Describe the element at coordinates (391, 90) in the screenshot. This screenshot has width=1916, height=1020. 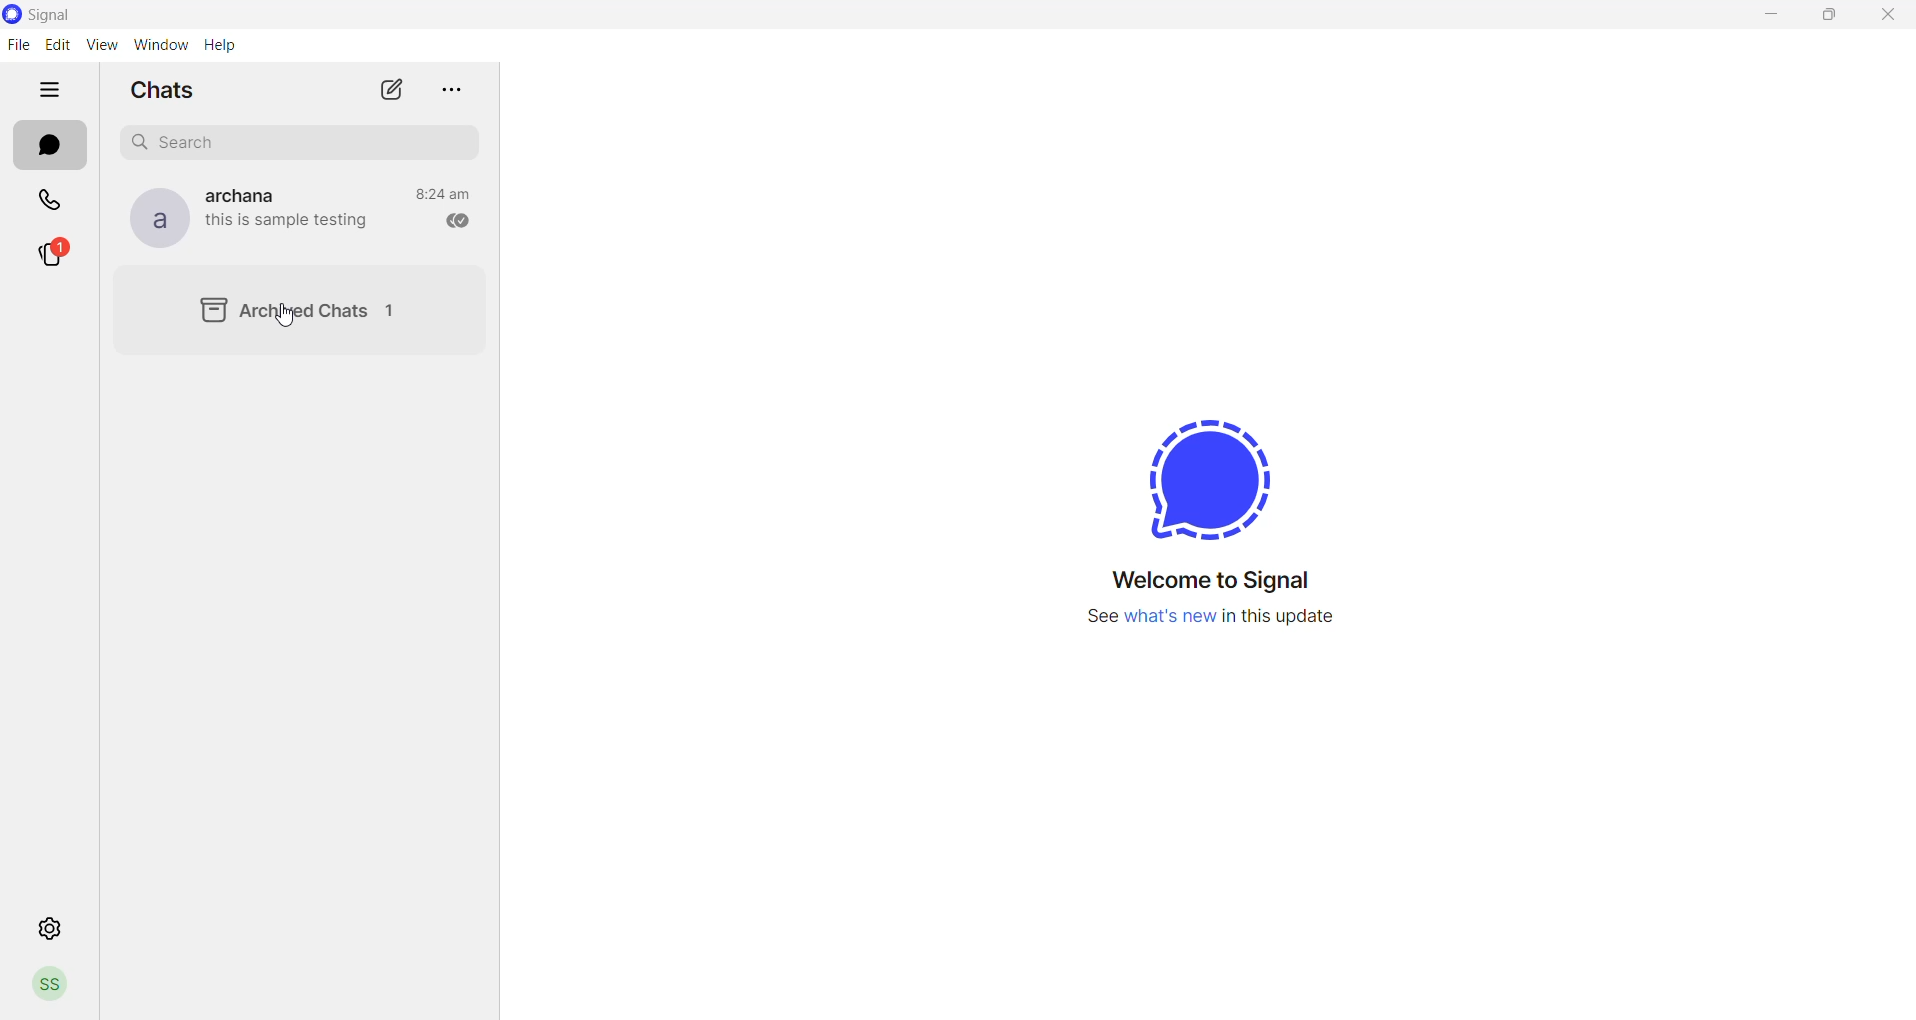
I see `new chats` at that location.